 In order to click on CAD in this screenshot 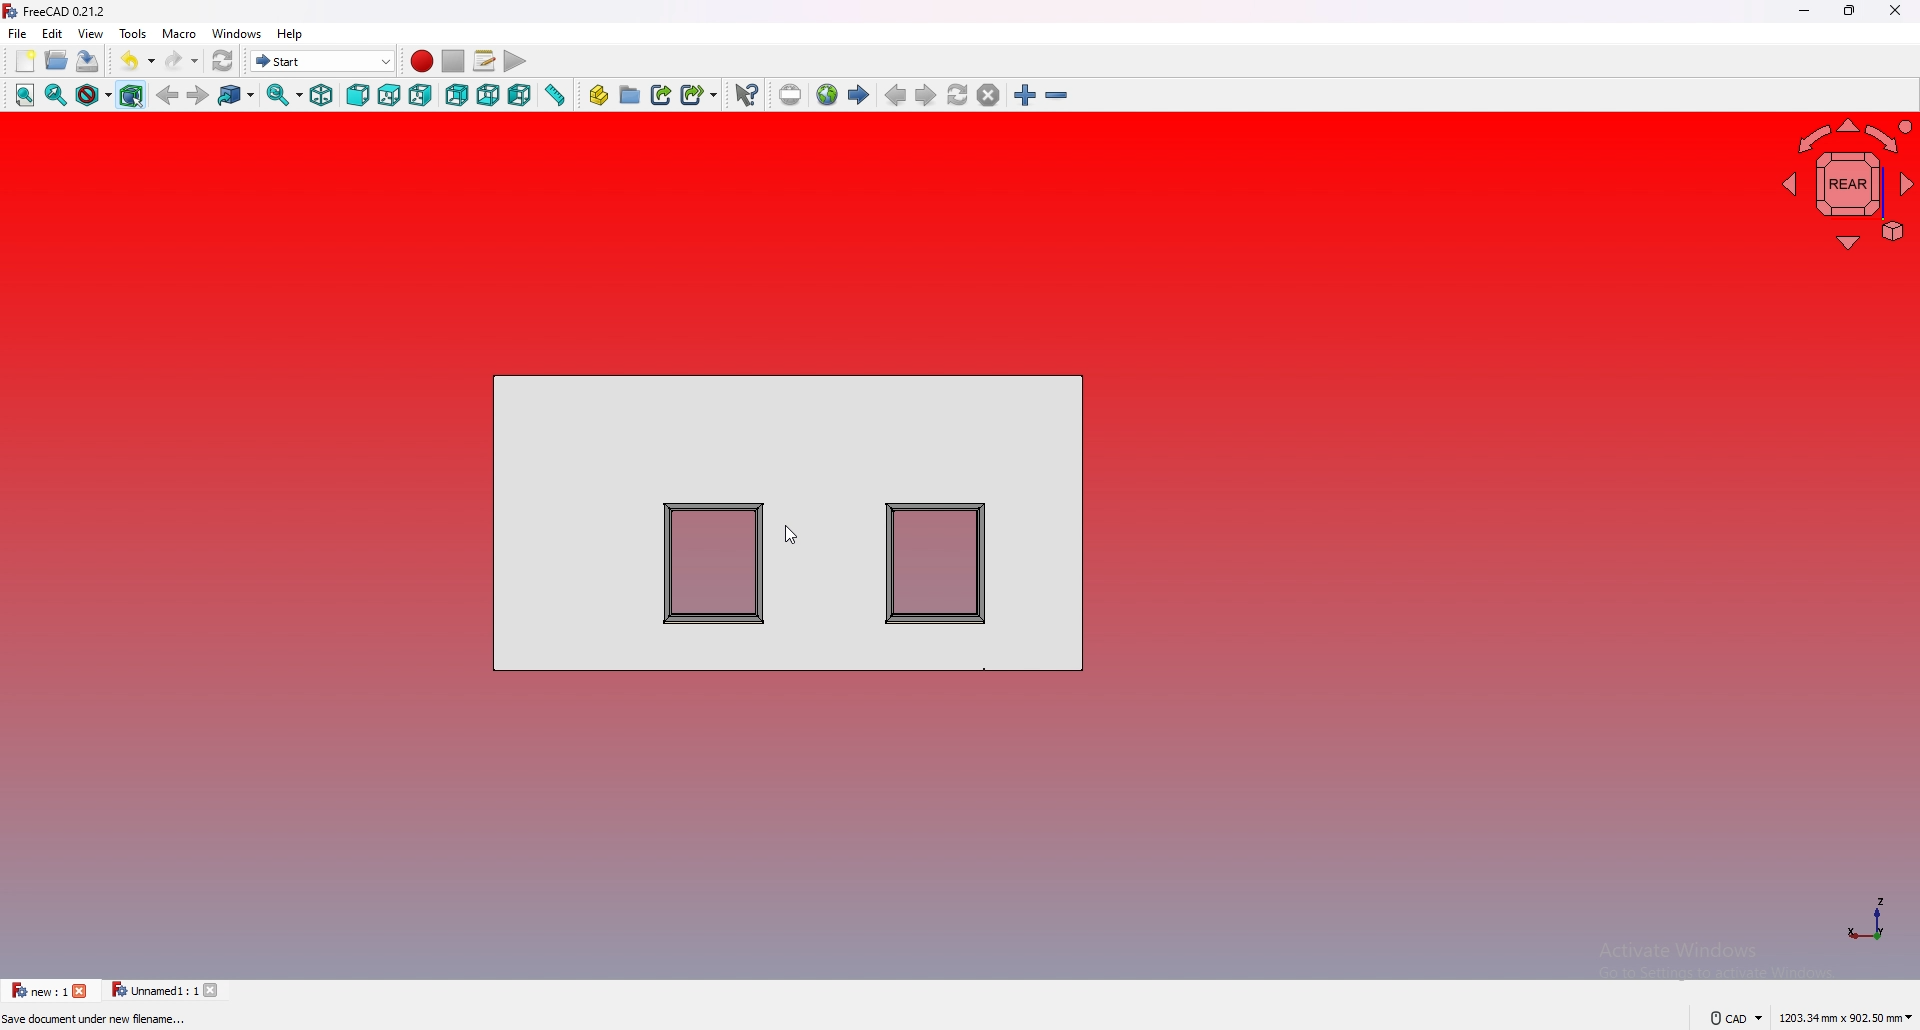, I will do `click(1739, 1017)`.